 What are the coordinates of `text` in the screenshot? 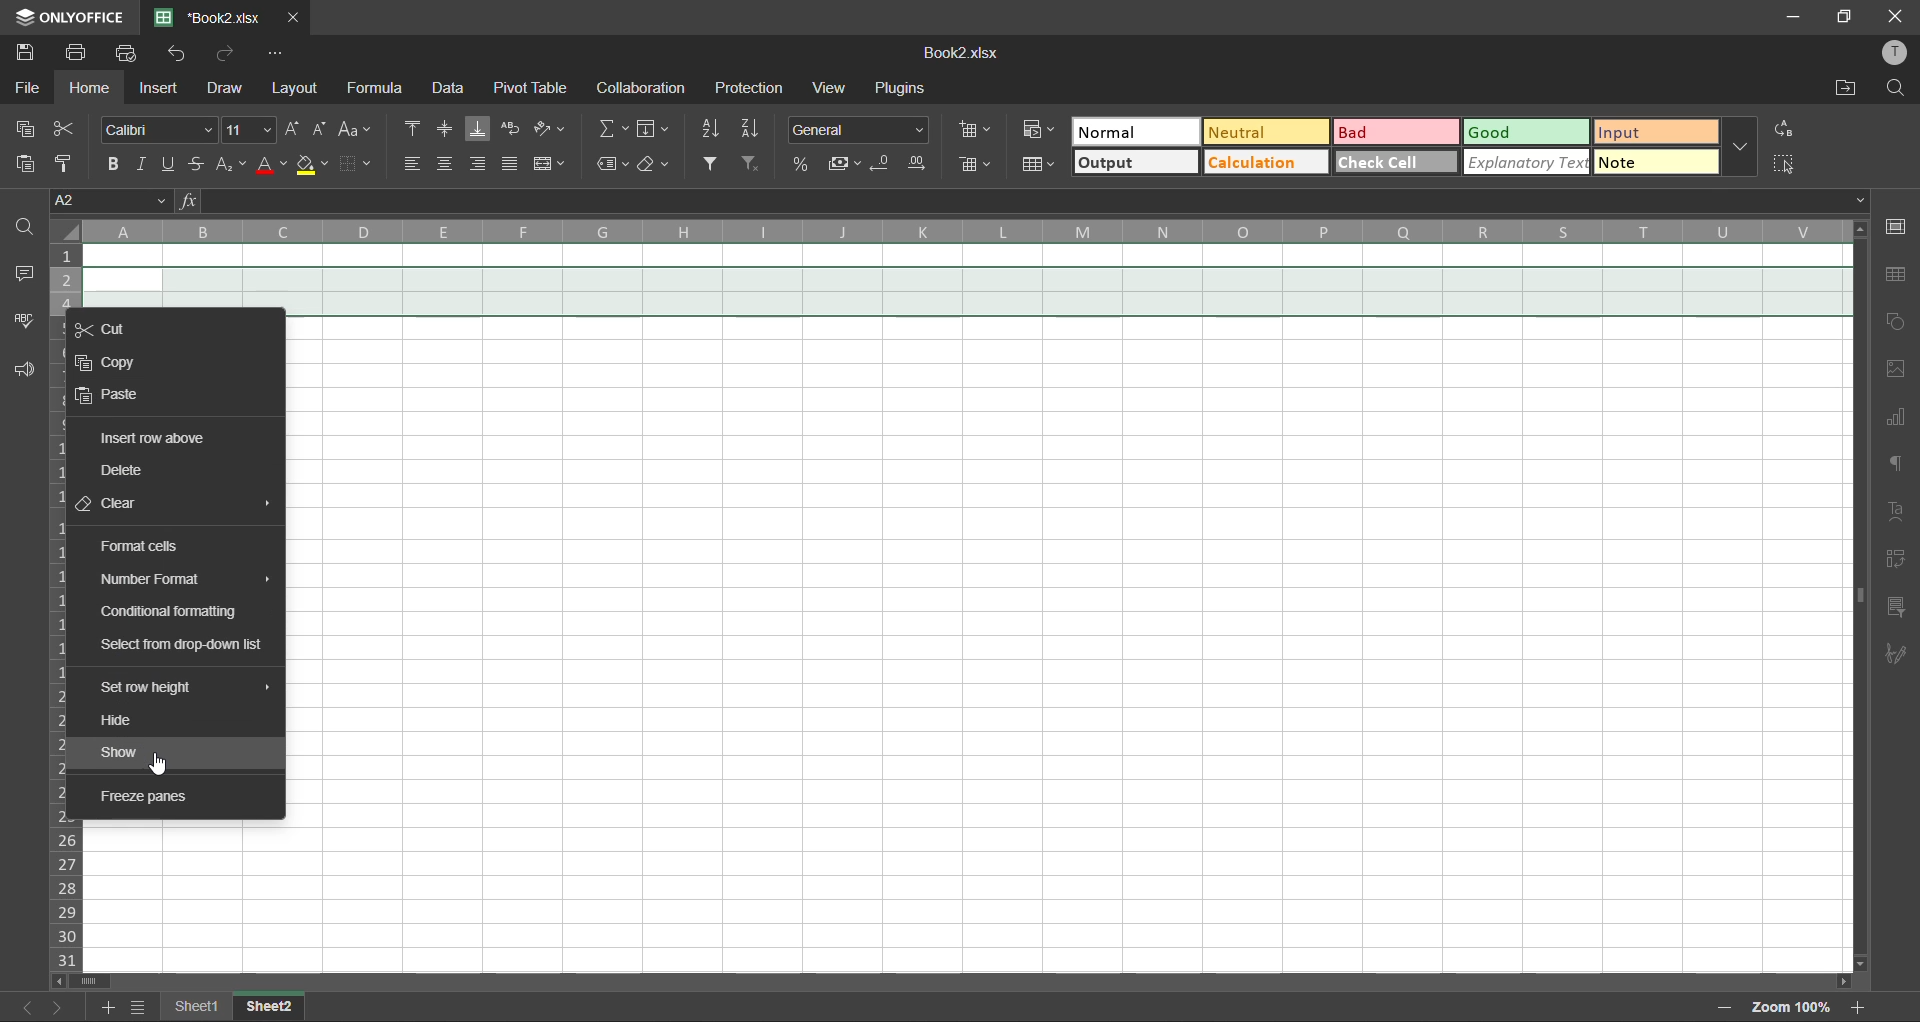 It's located at (1898, 511).